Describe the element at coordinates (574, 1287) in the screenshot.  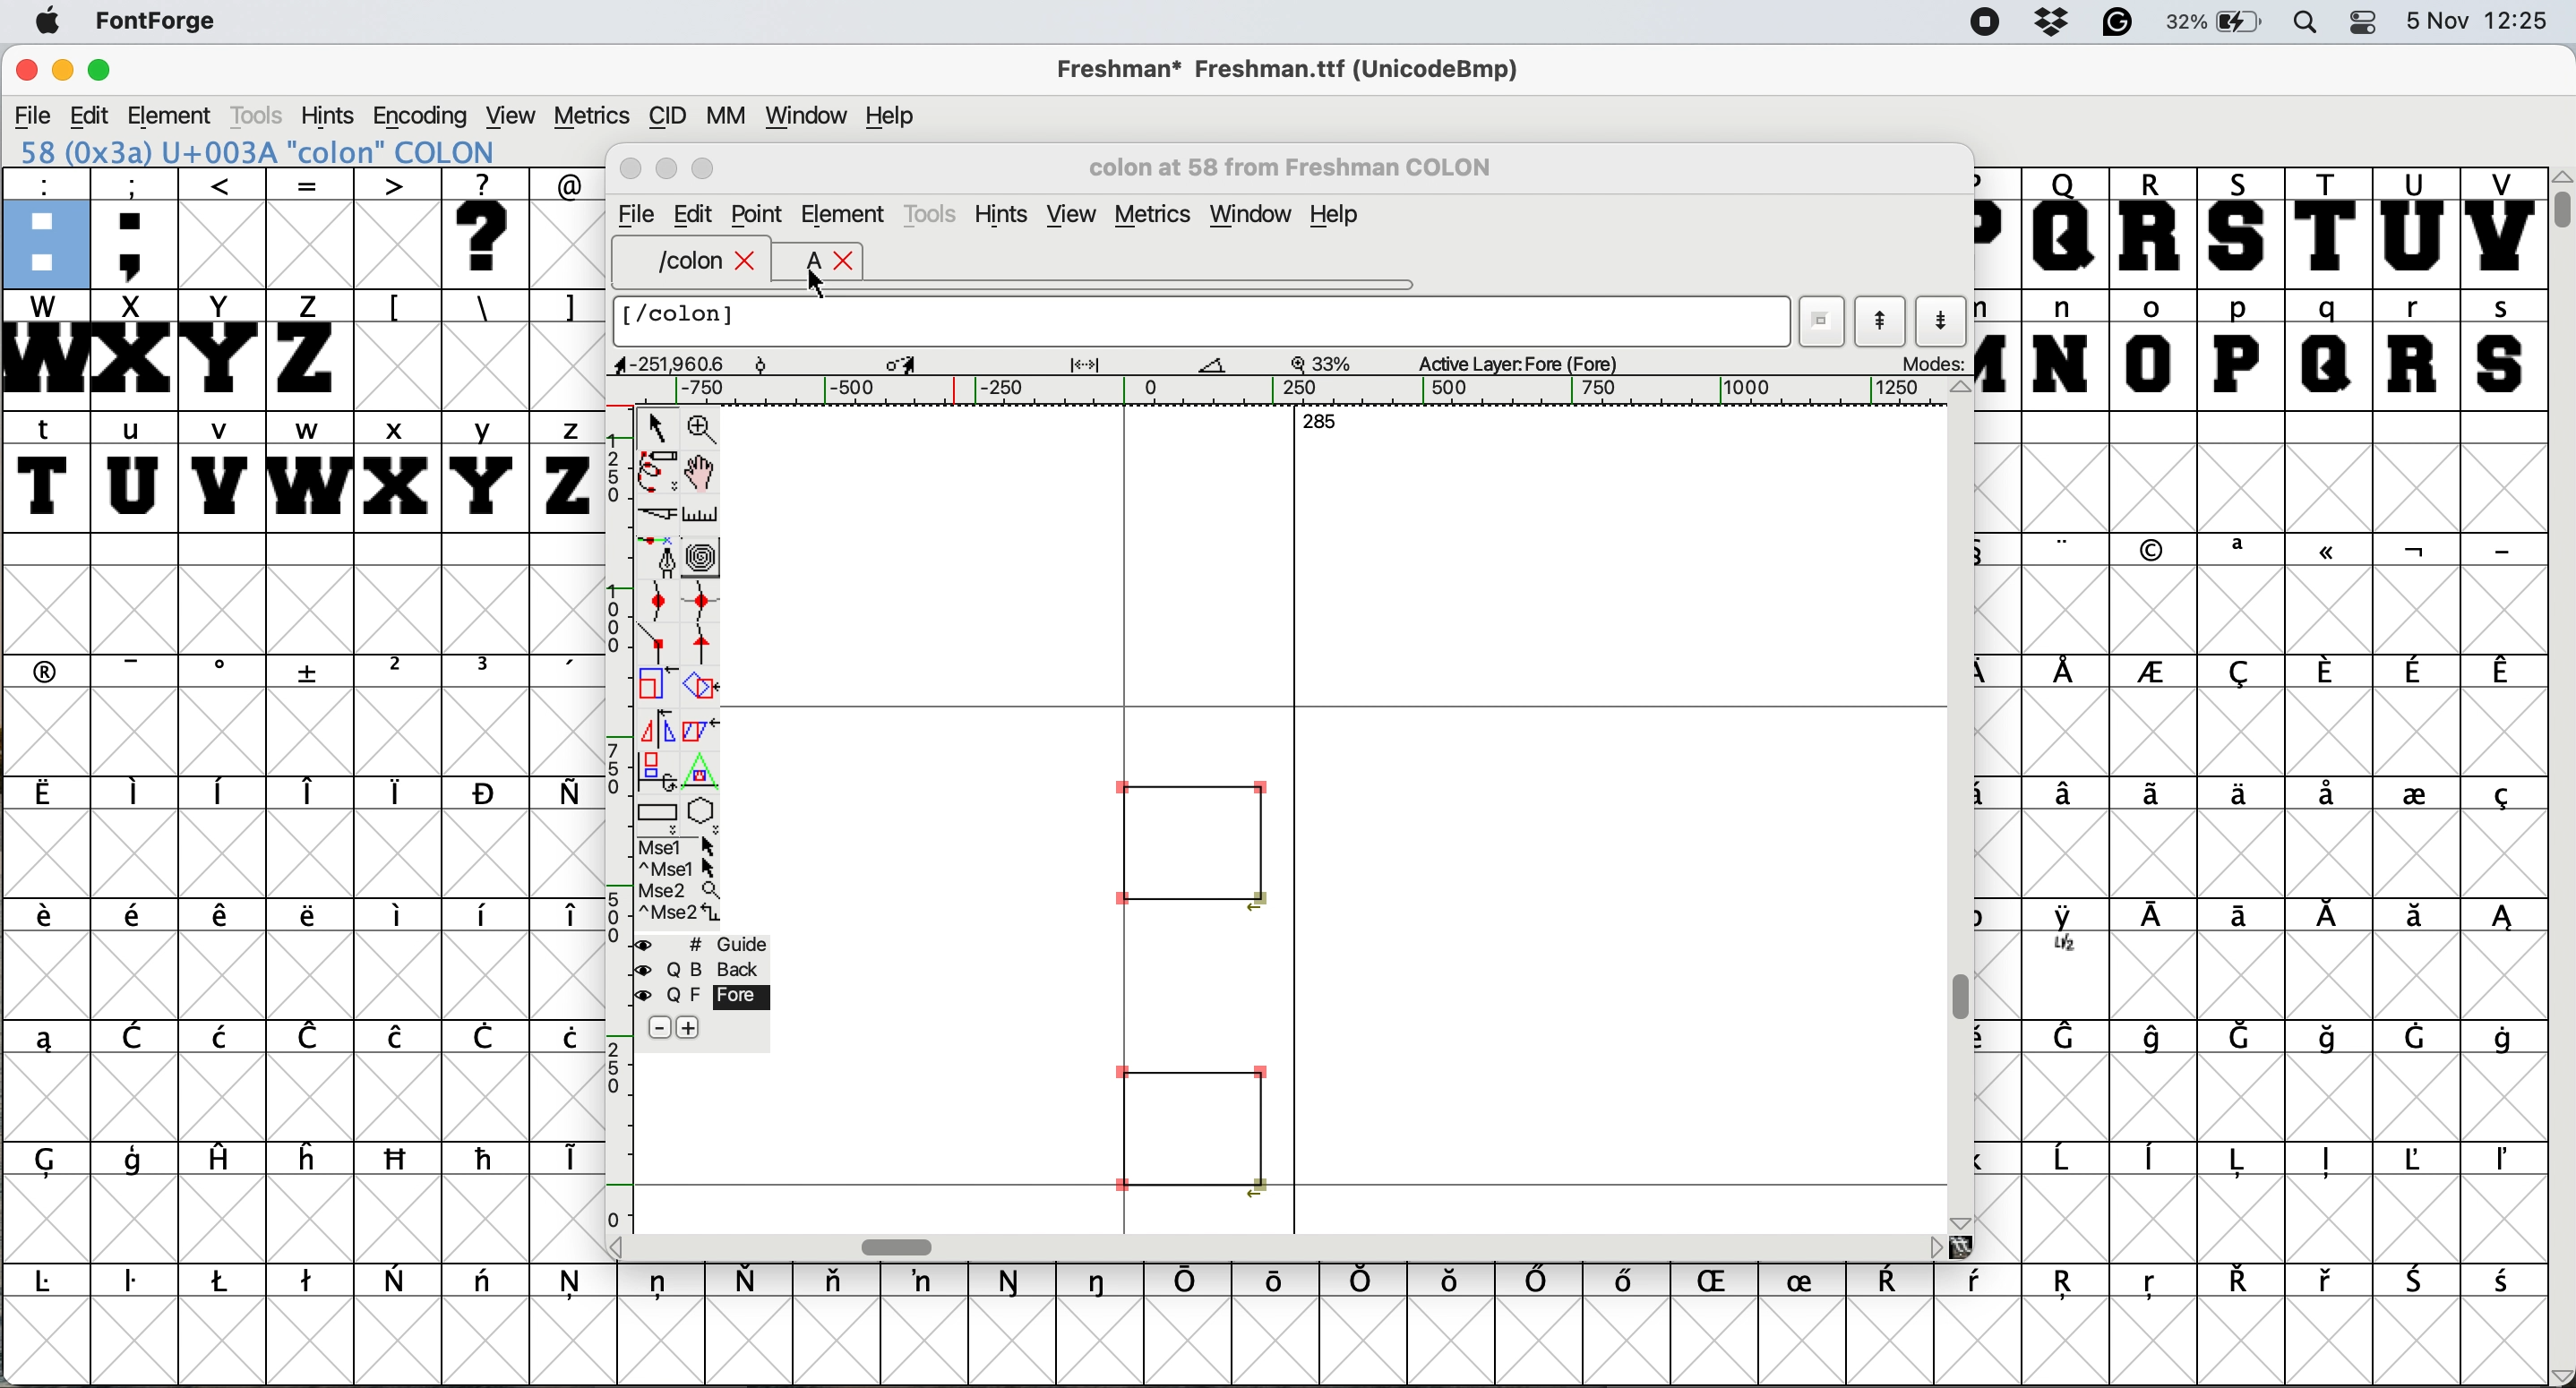
I see `symbol` at that location.